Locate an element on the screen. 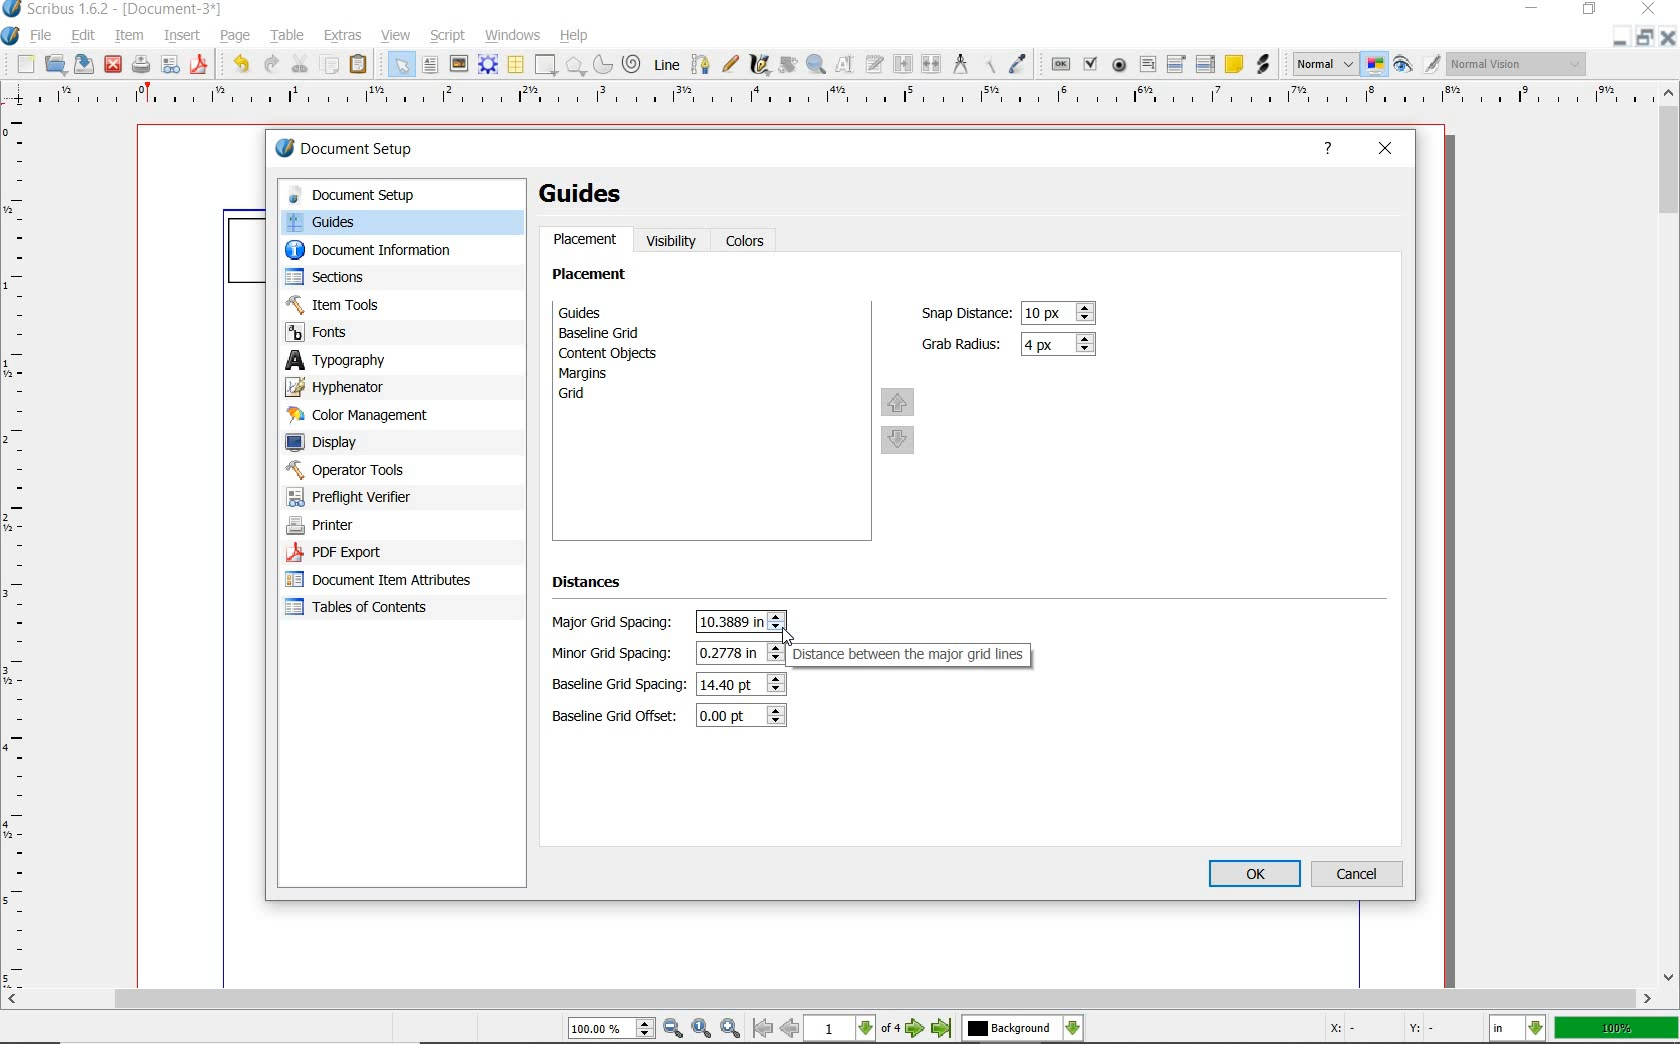 The width and height of the screenshot is (1680, 1044). pdf radio button is located at coordinates (1121, 65).